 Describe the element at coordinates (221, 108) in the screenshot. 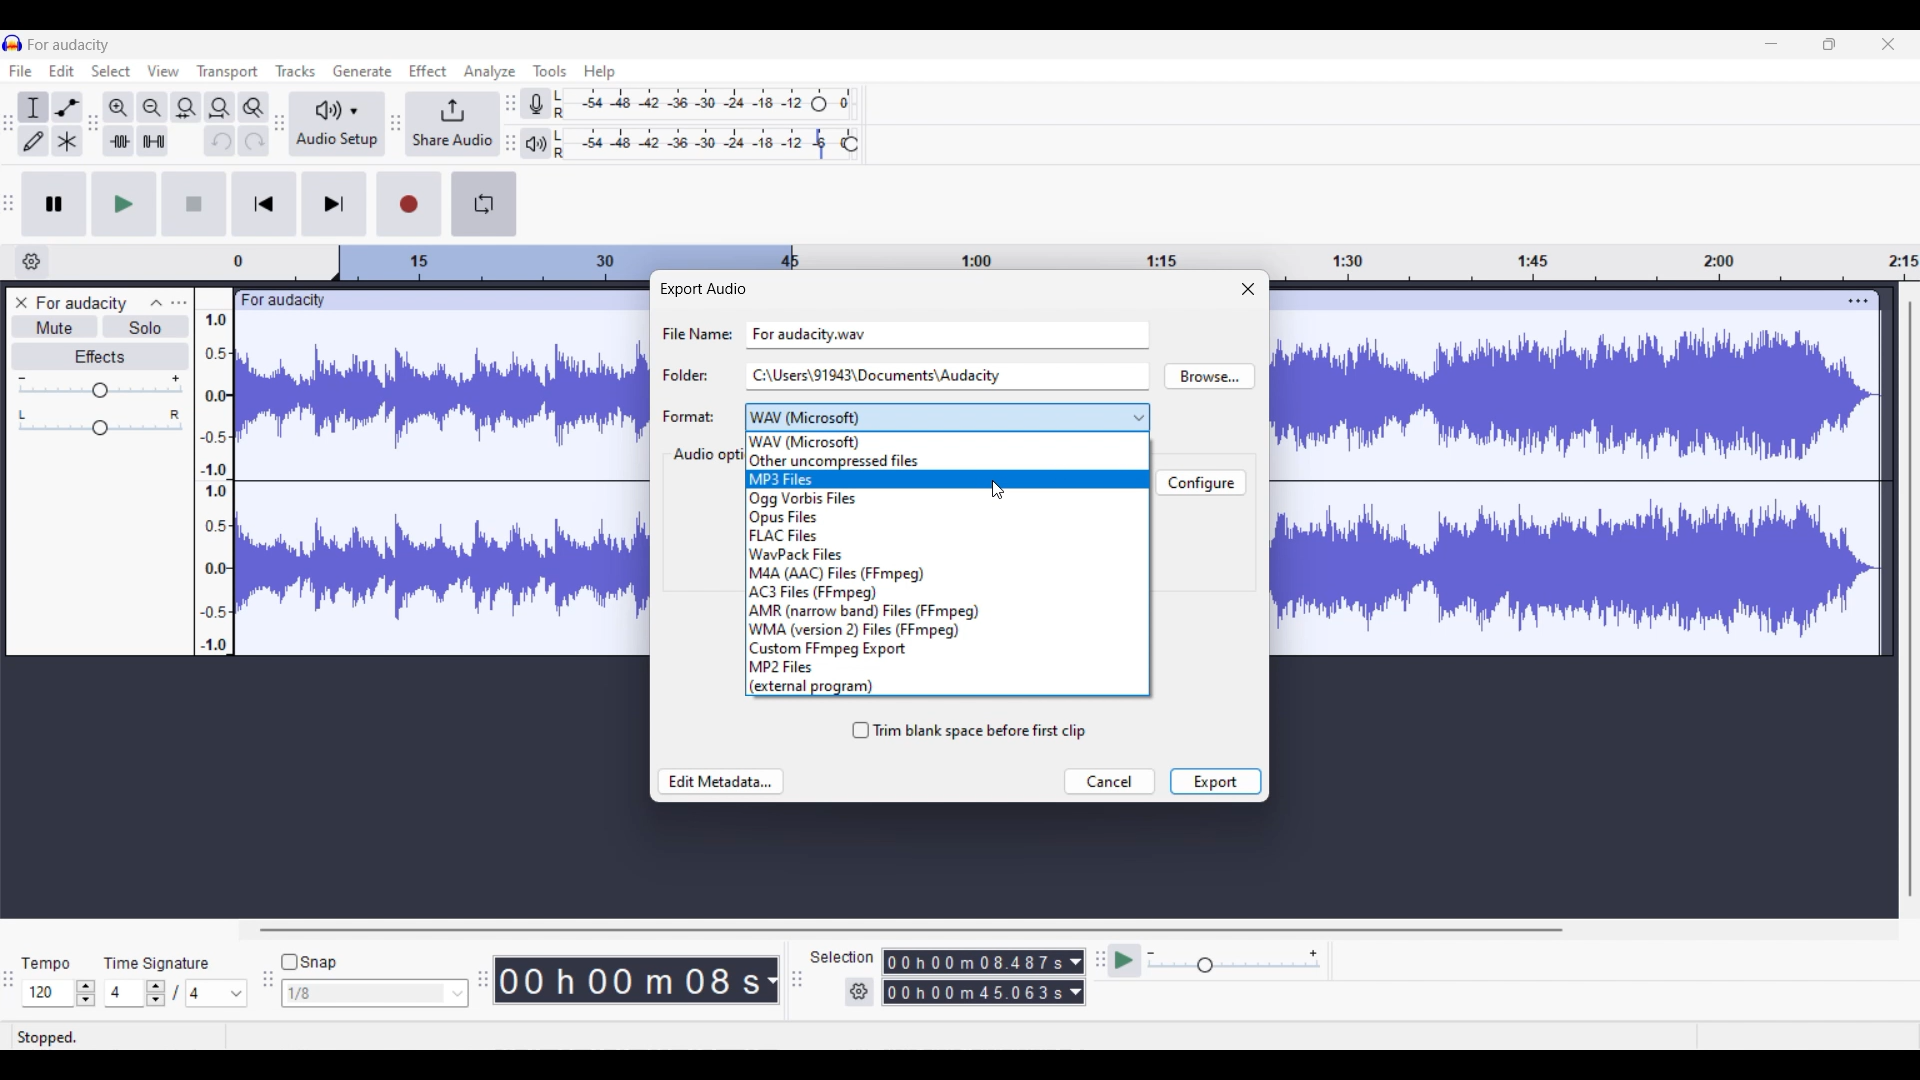

I see `Fit project to width` at that location.